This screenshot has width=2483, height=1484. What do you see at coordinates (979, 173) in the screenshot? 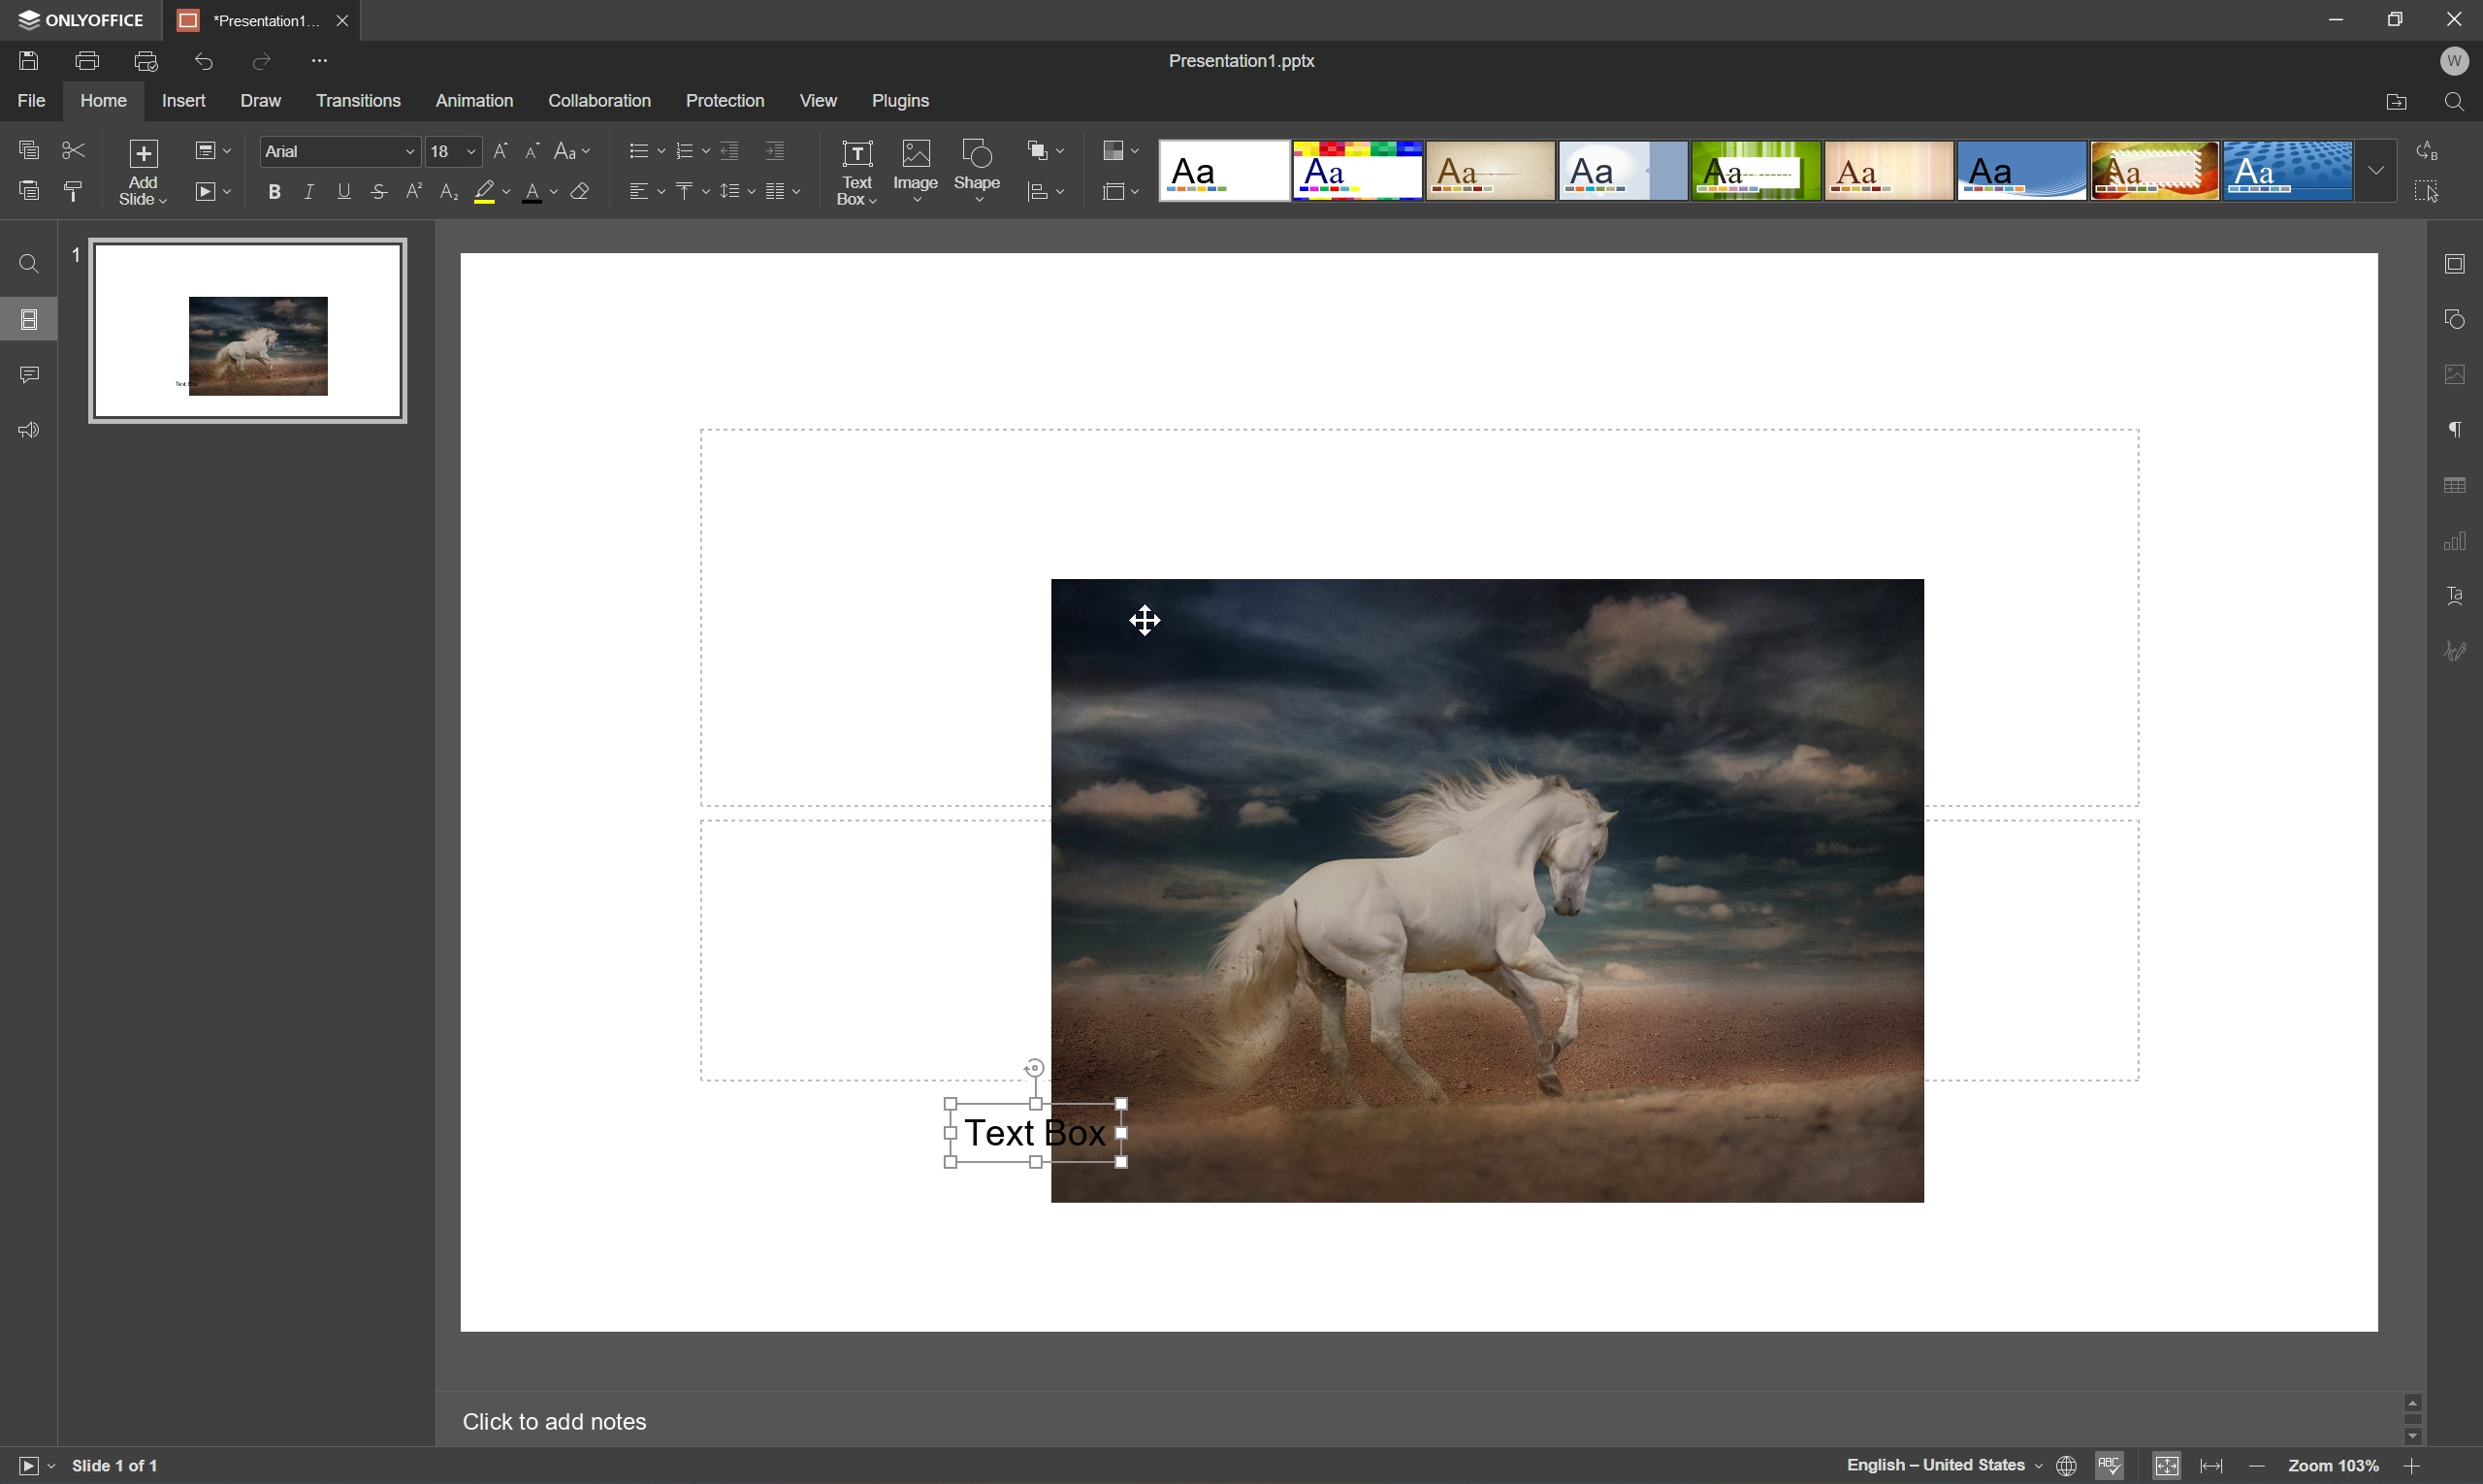
I see `Shape` at bounding box center [979, 173].